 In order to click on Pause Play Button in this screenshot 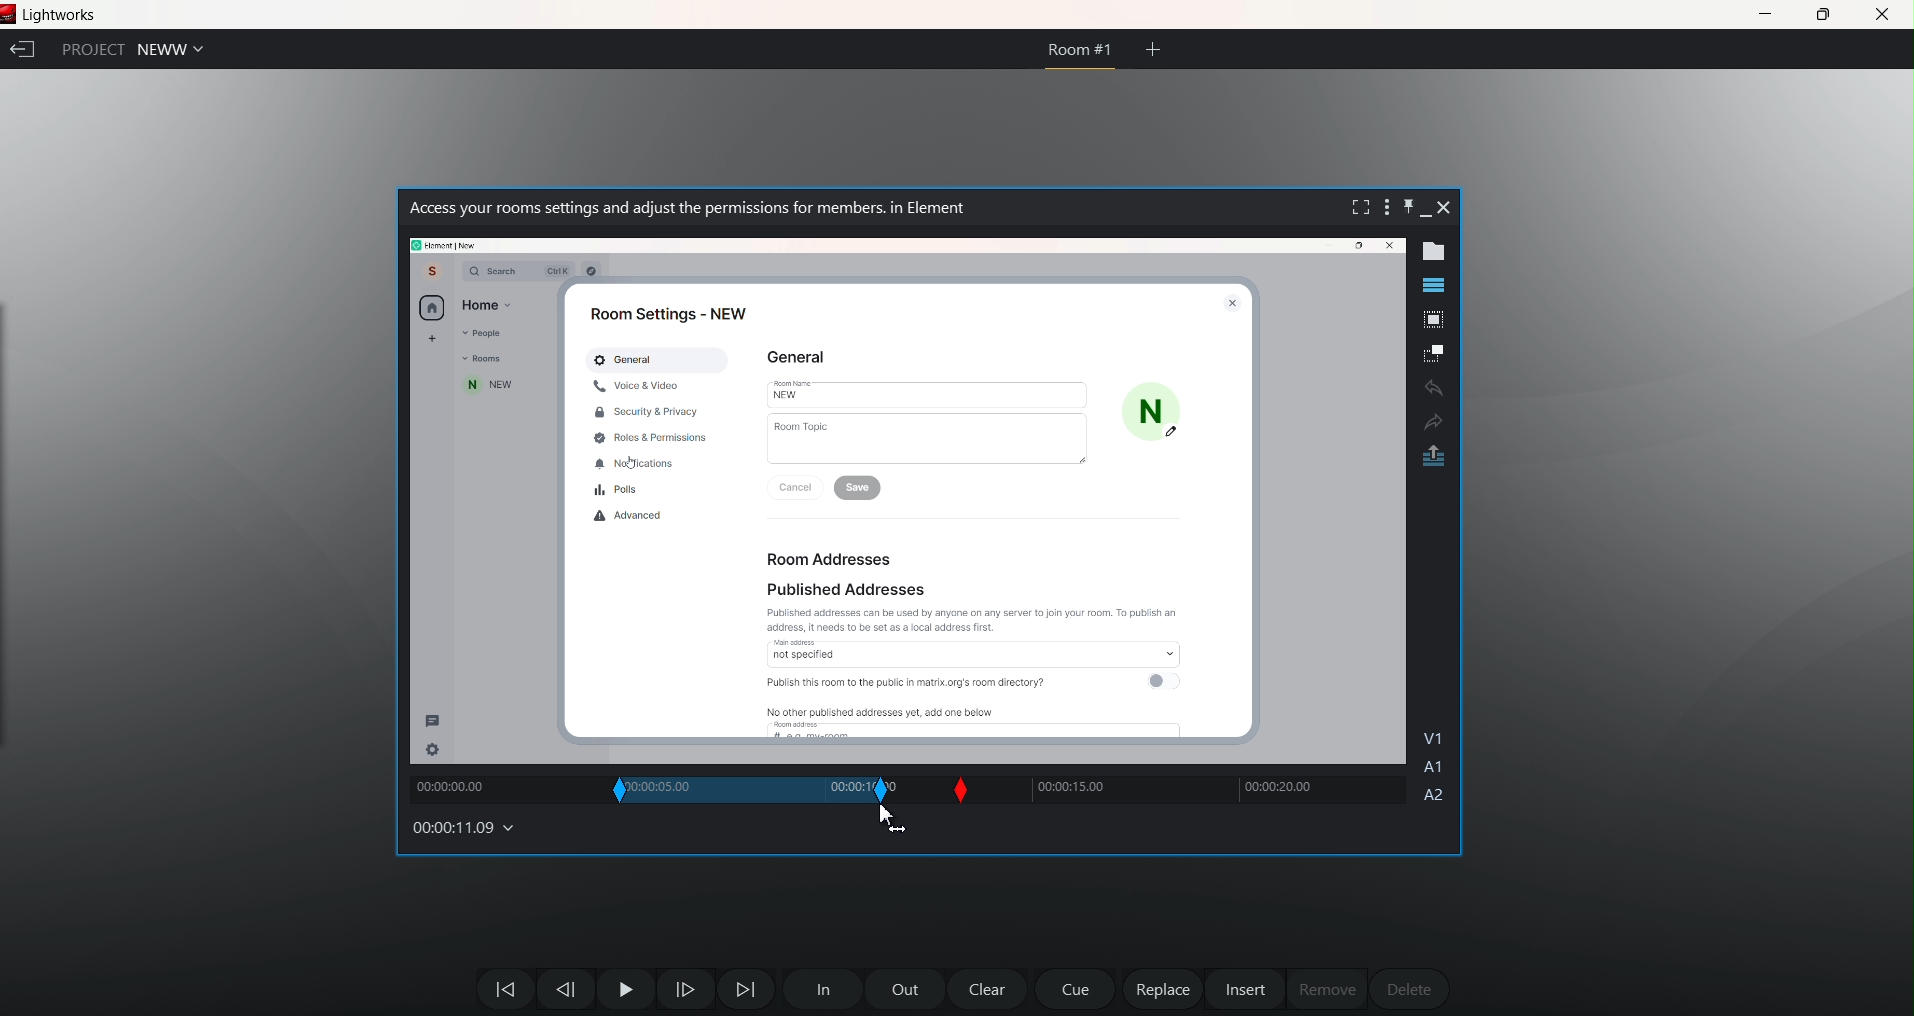, I will do `click(622, 989)`.